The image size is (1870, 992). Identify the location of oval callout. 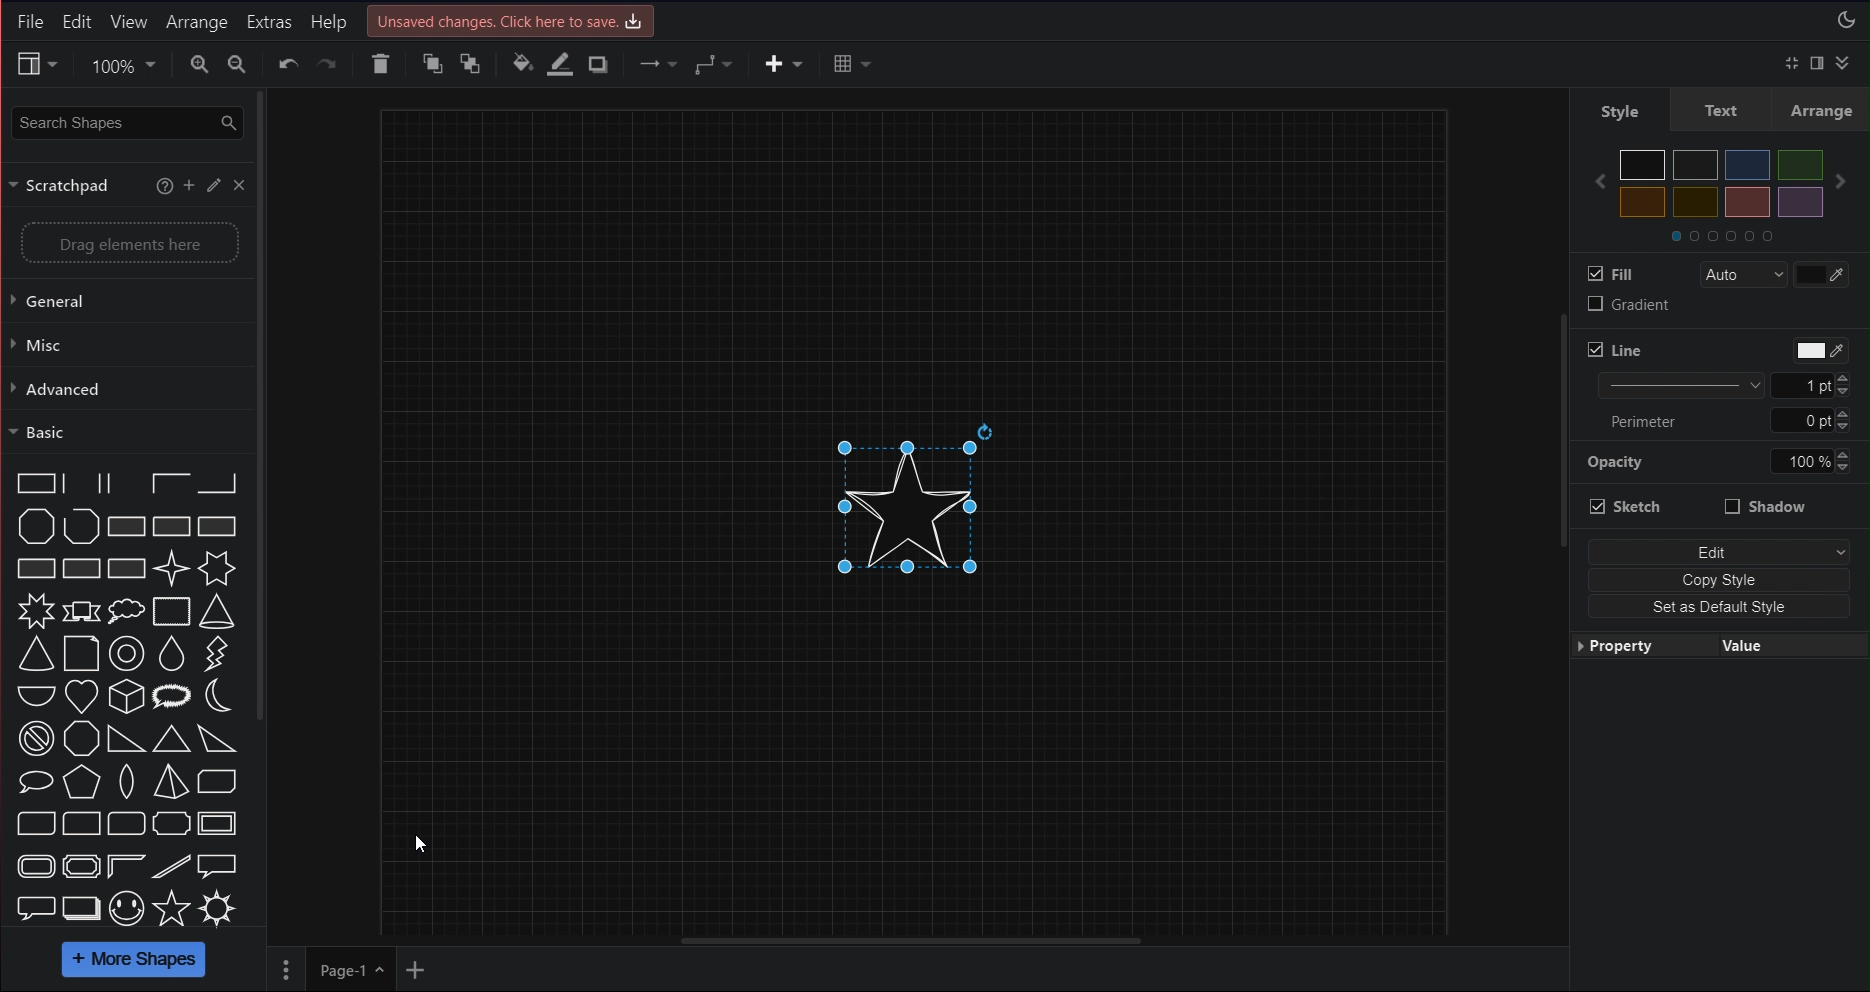
(37, 782).